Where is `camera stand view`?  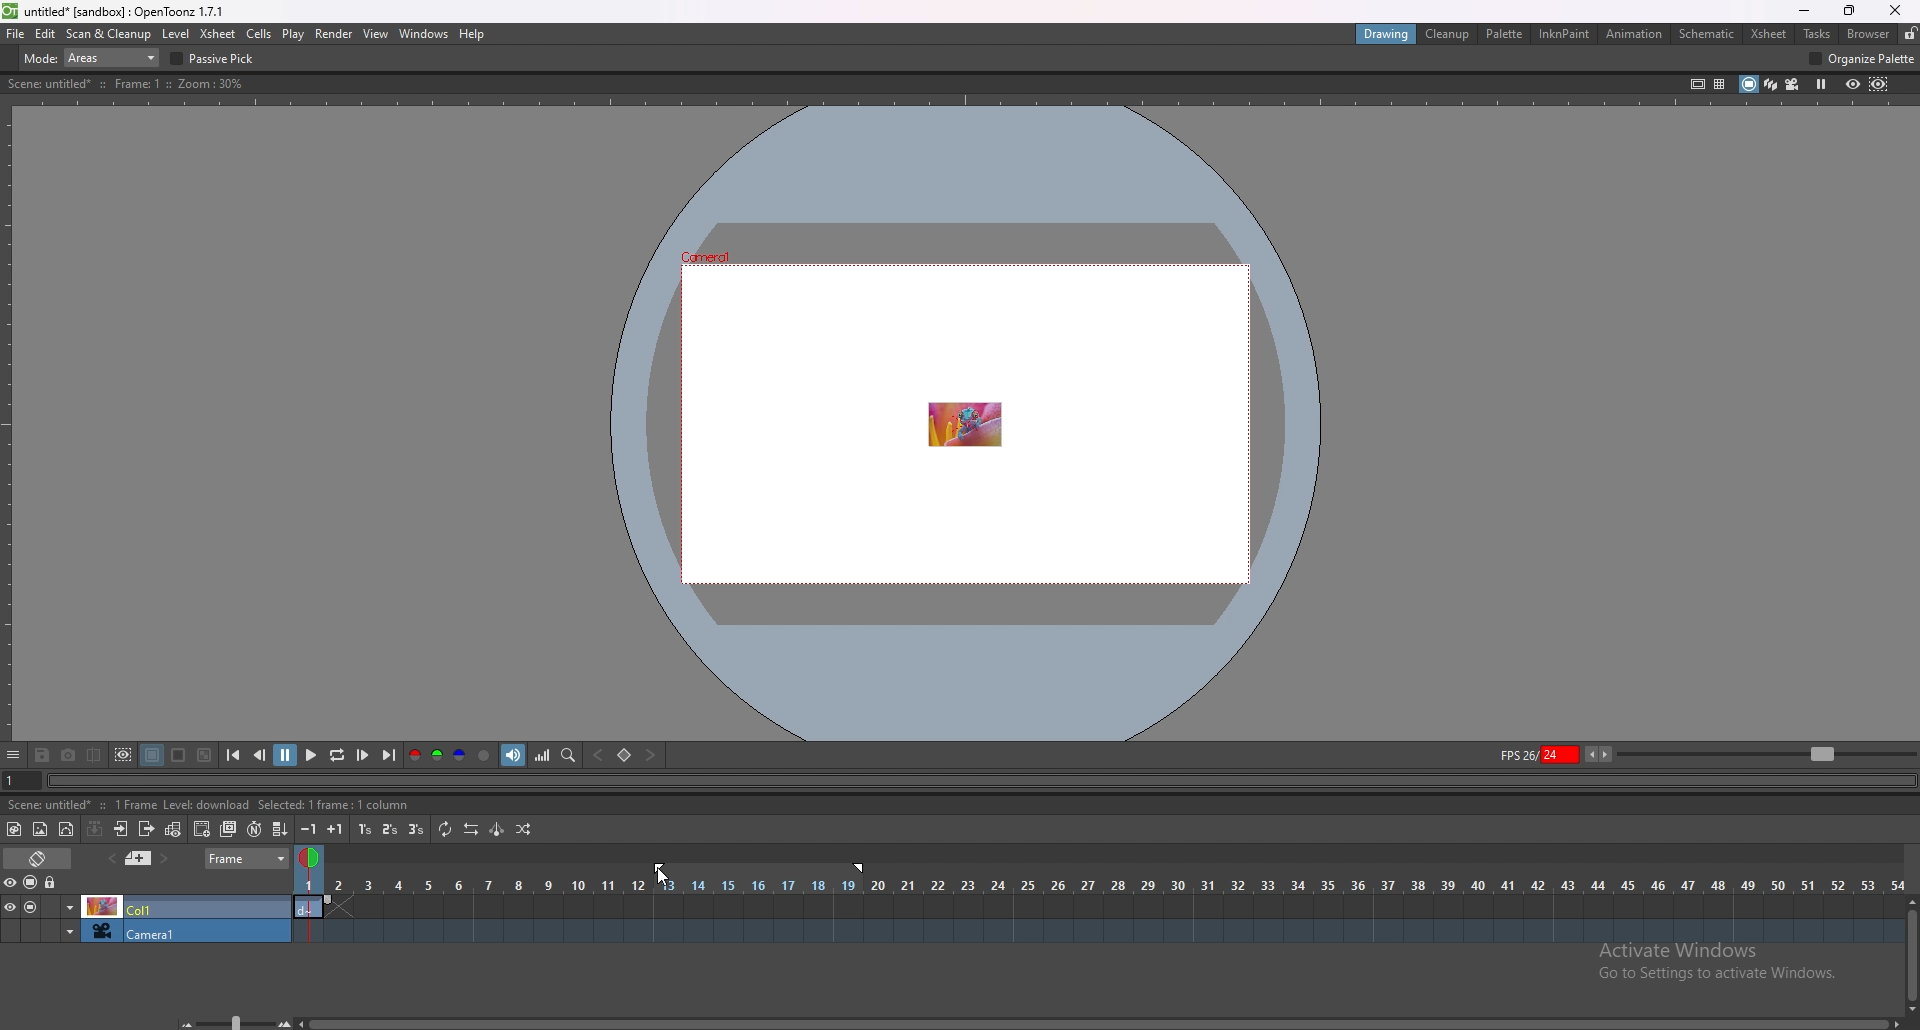 camera stand view is located at coordinates (1747, 84).